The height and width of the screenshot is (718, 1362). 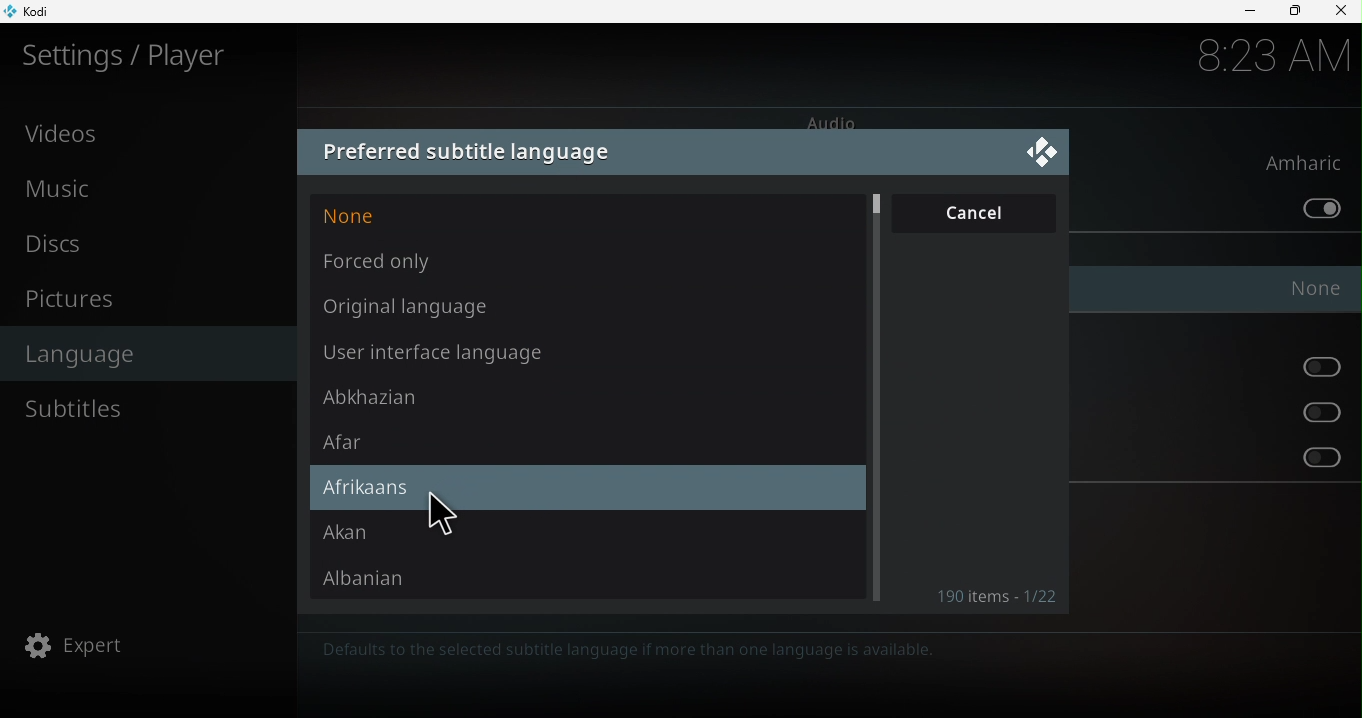 I want to click on Defaults to the selected subtitle language if more than one language is available., so click(x=635, y=650).